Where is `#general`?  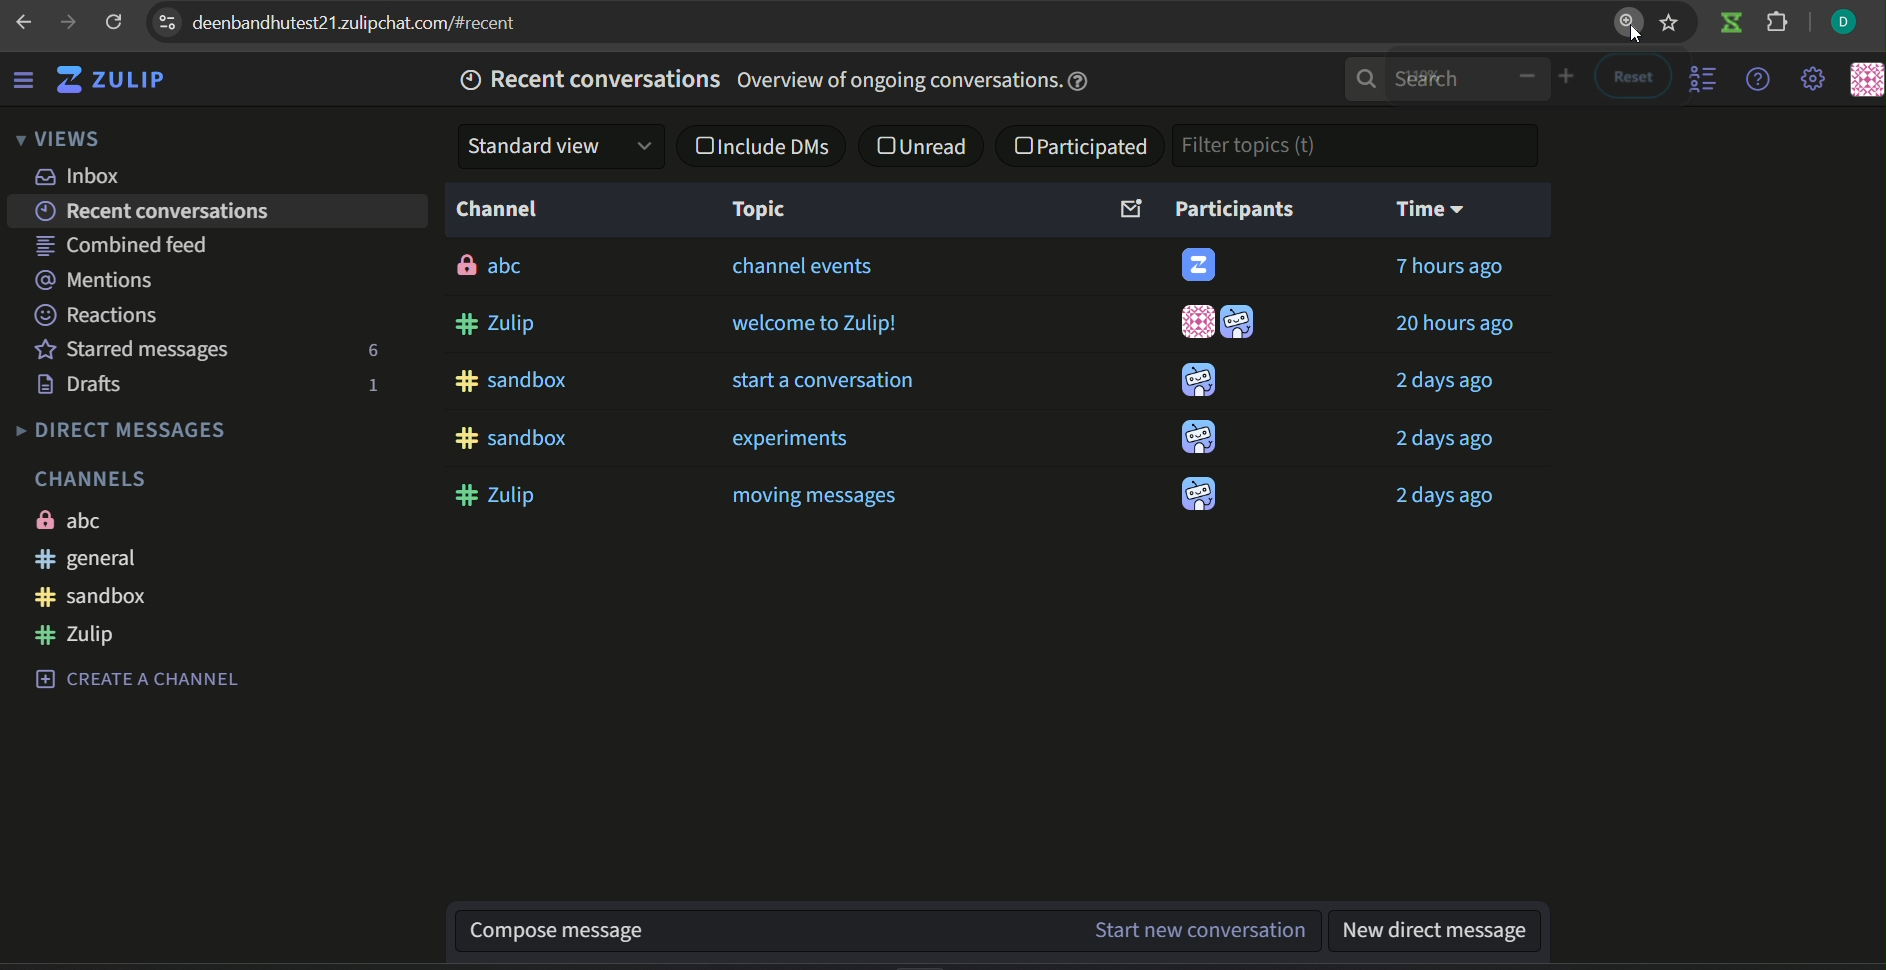 #general is located at coordinates (90, 558).